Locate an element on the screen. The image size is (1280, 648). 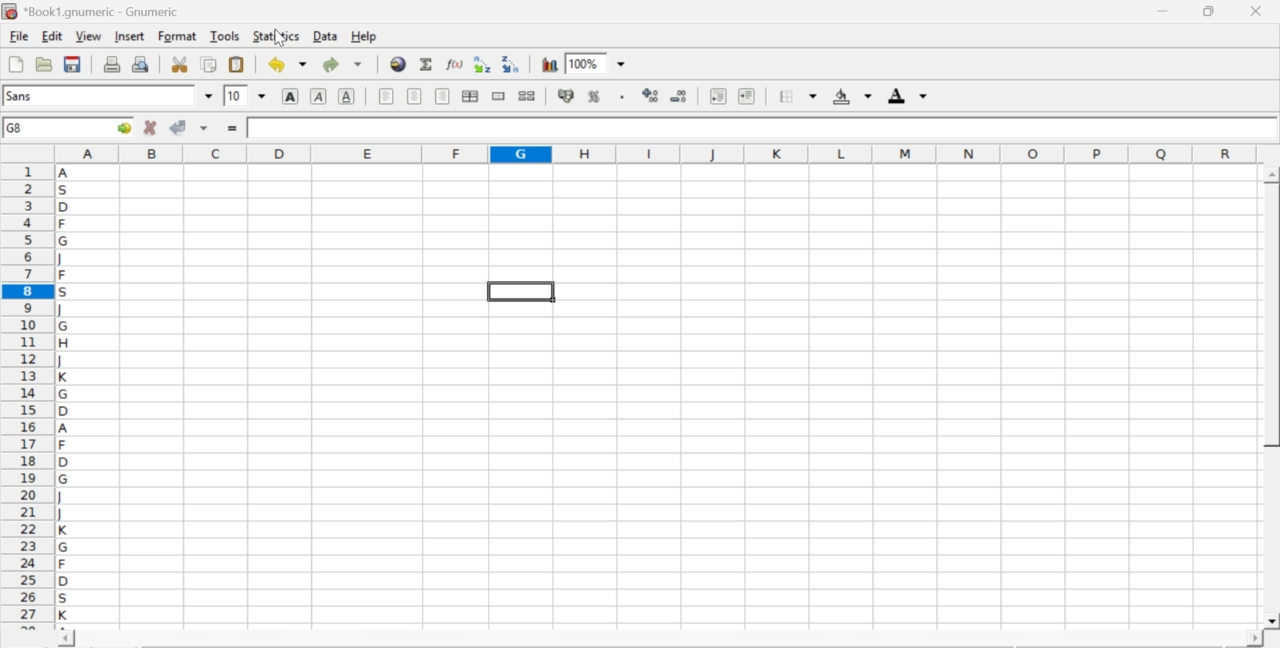
align left is located at coordinates (386, 94).